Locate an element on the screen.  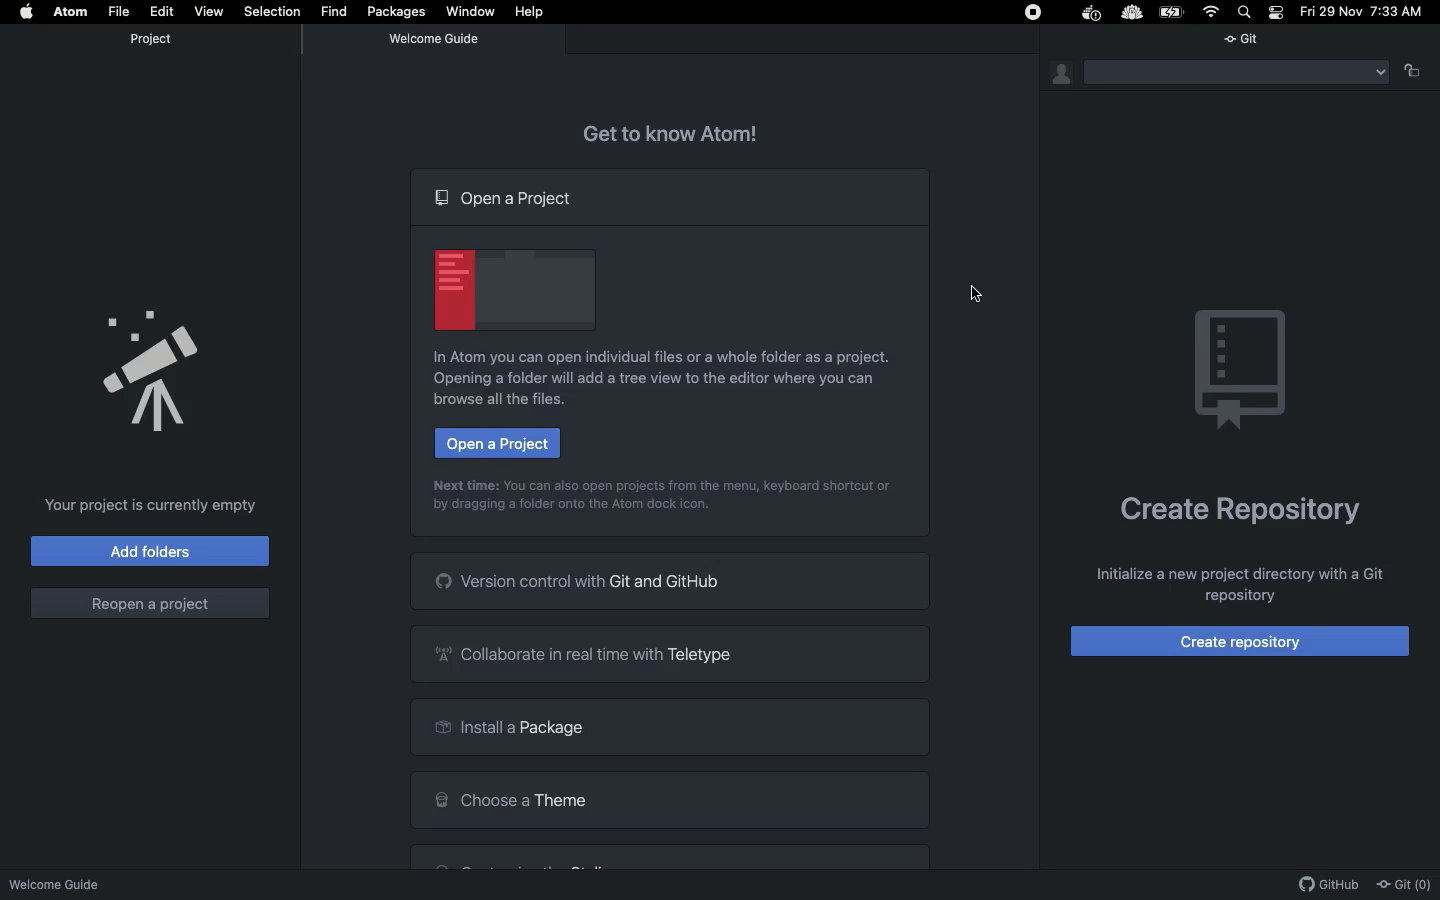
Open a project is located at coordinates (497, 444).